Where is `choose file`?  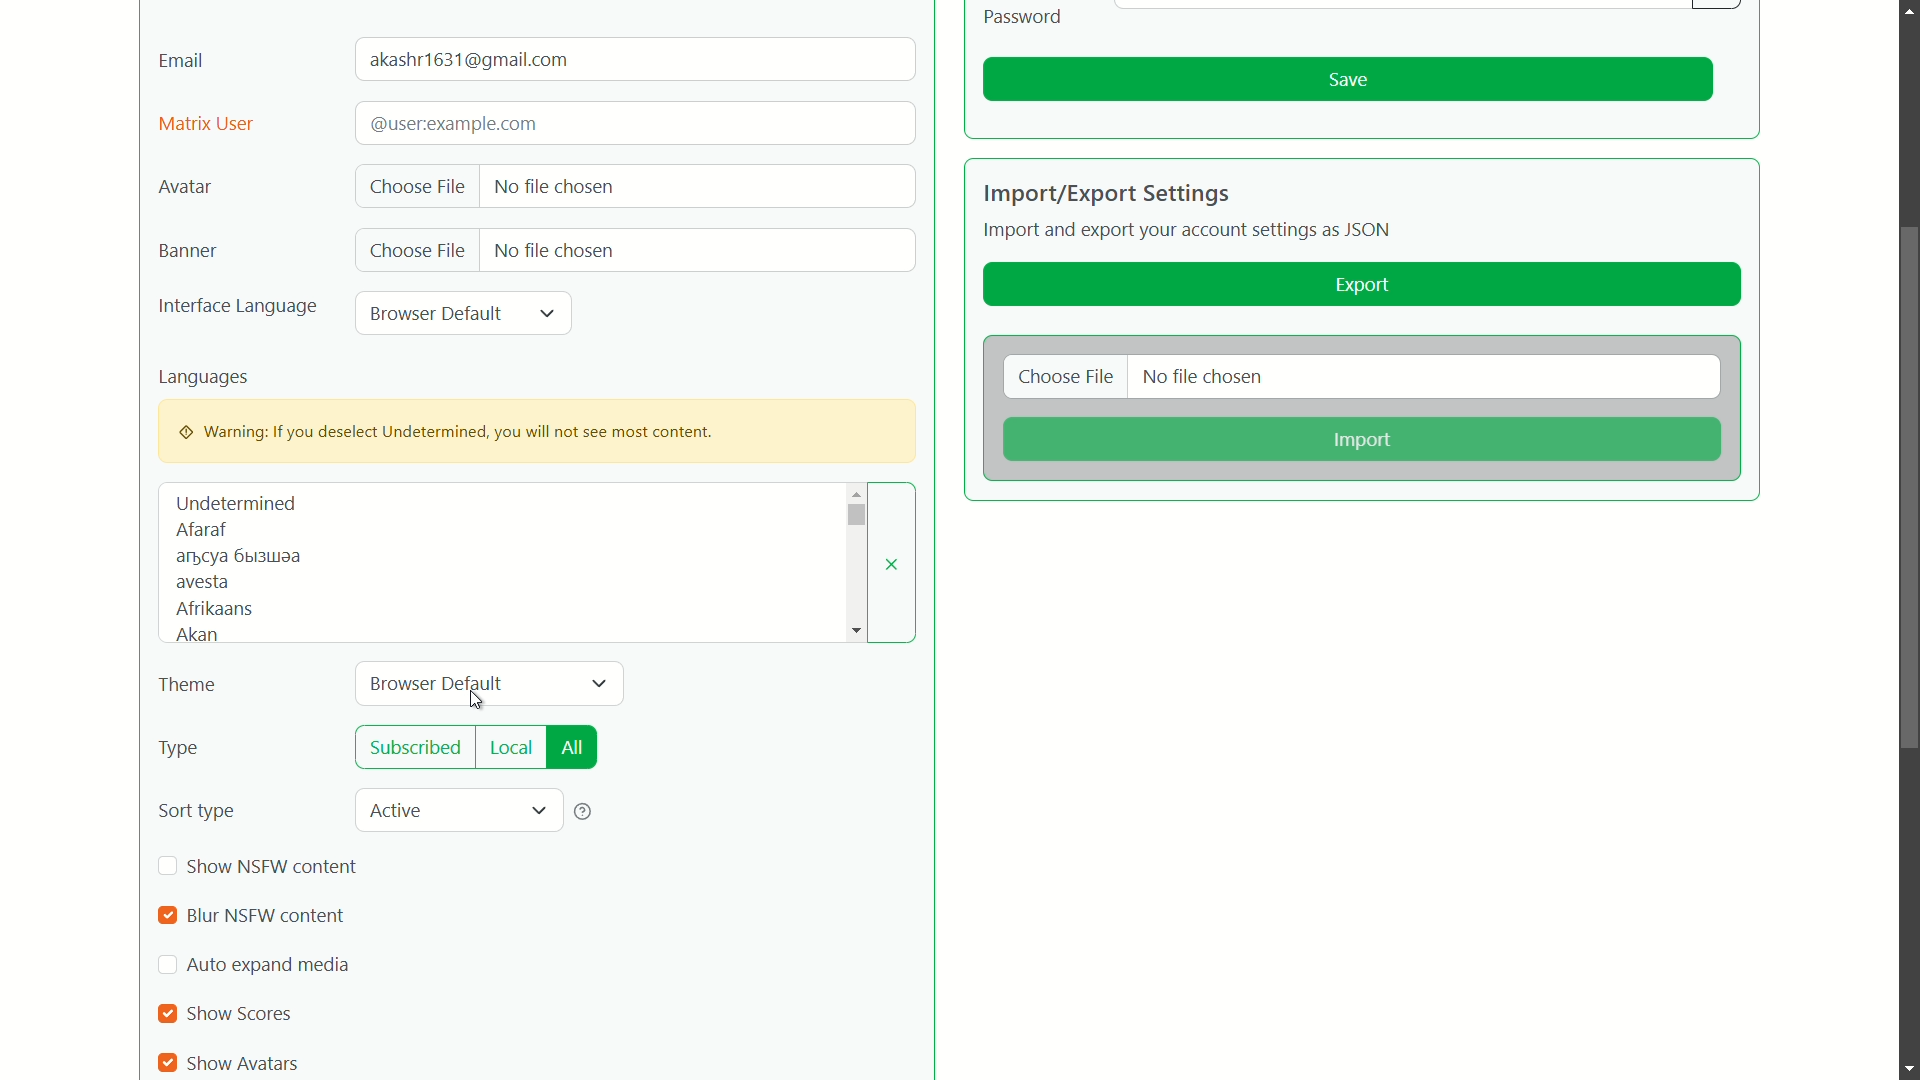
choose file is located at coordinates (419, 251).